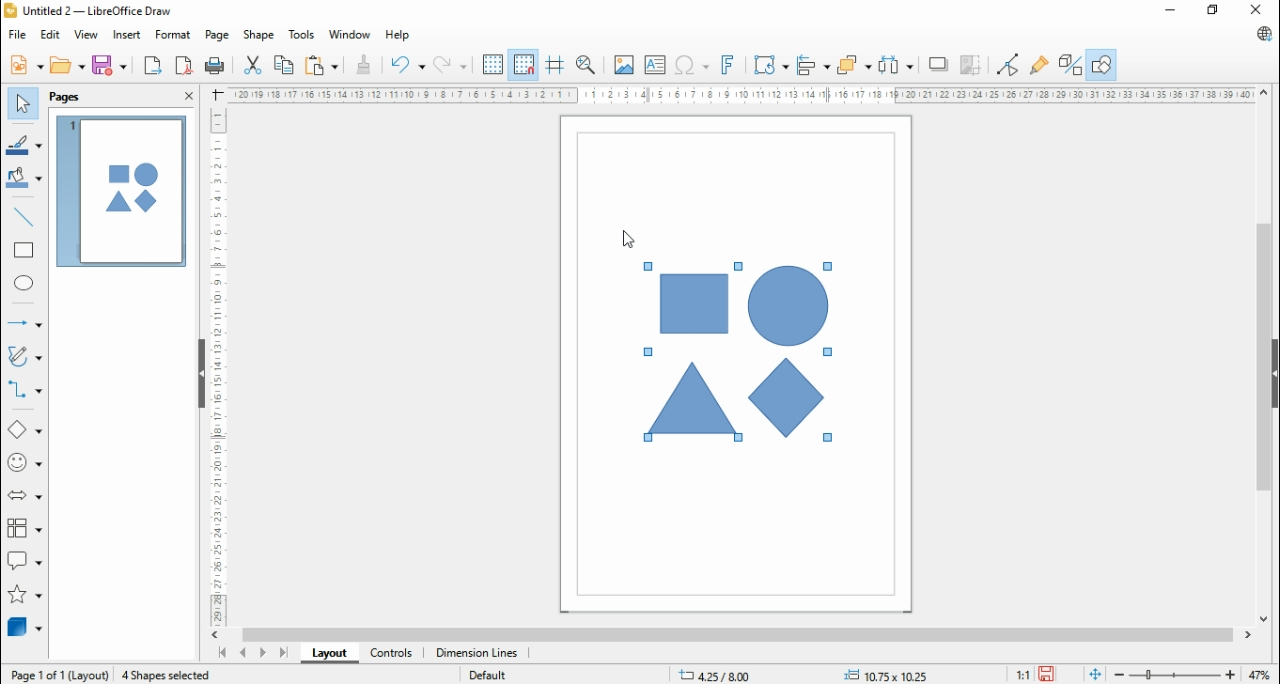 The image size is (1280, 684). I want to click on view, so click(87, 35).